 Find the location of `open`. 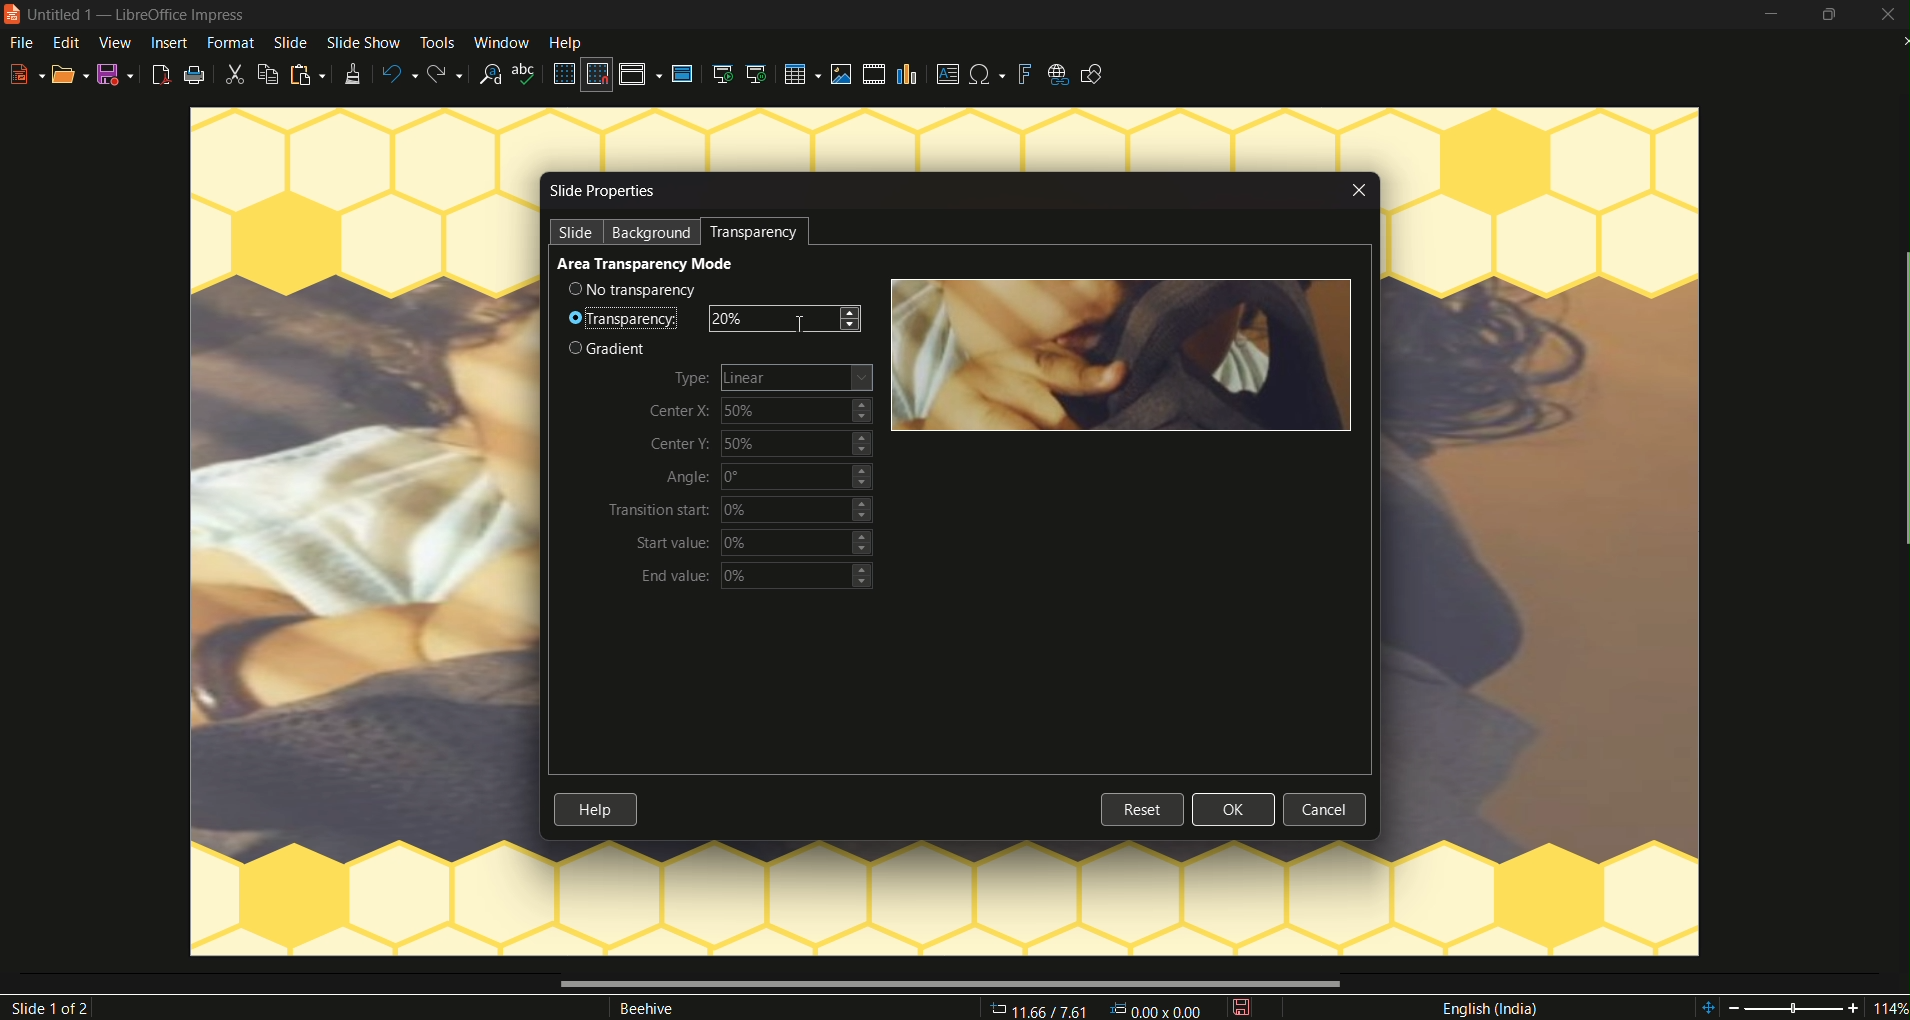

open is located at coordinates (71, 75).